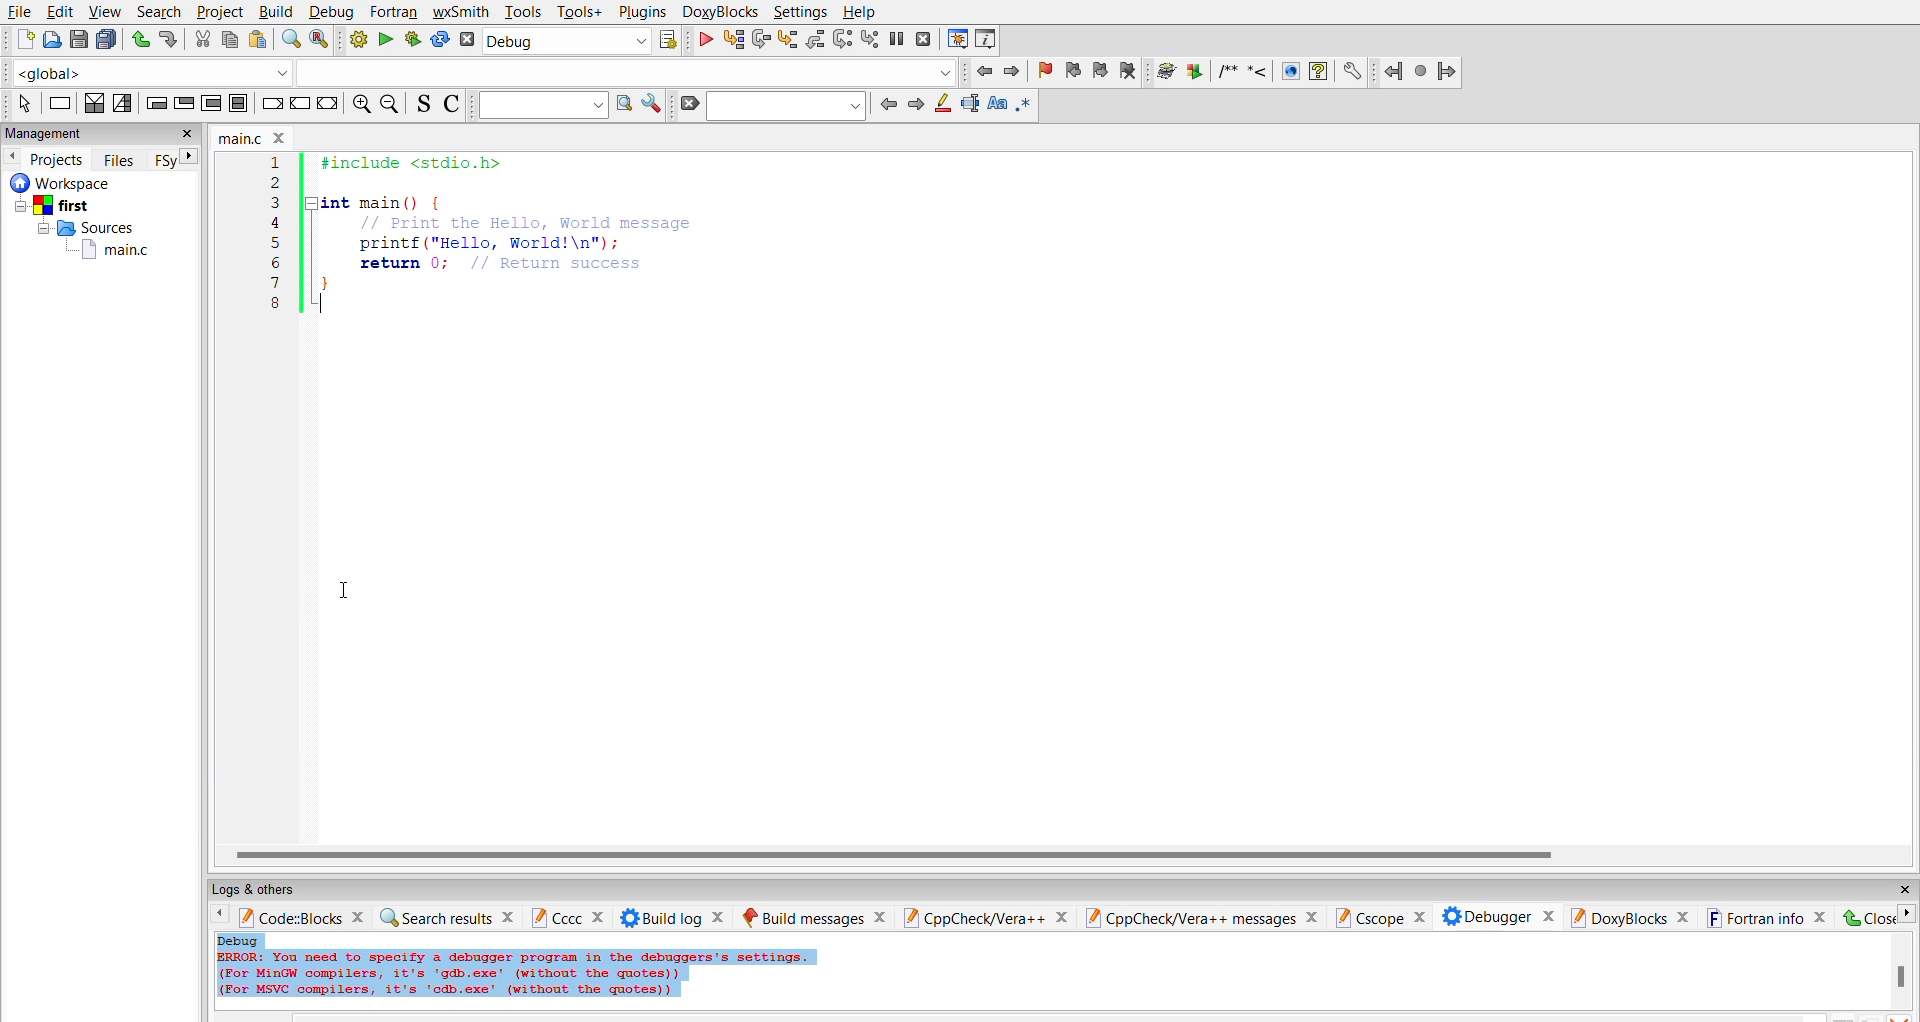  I want to click on next, so click(917, 103).